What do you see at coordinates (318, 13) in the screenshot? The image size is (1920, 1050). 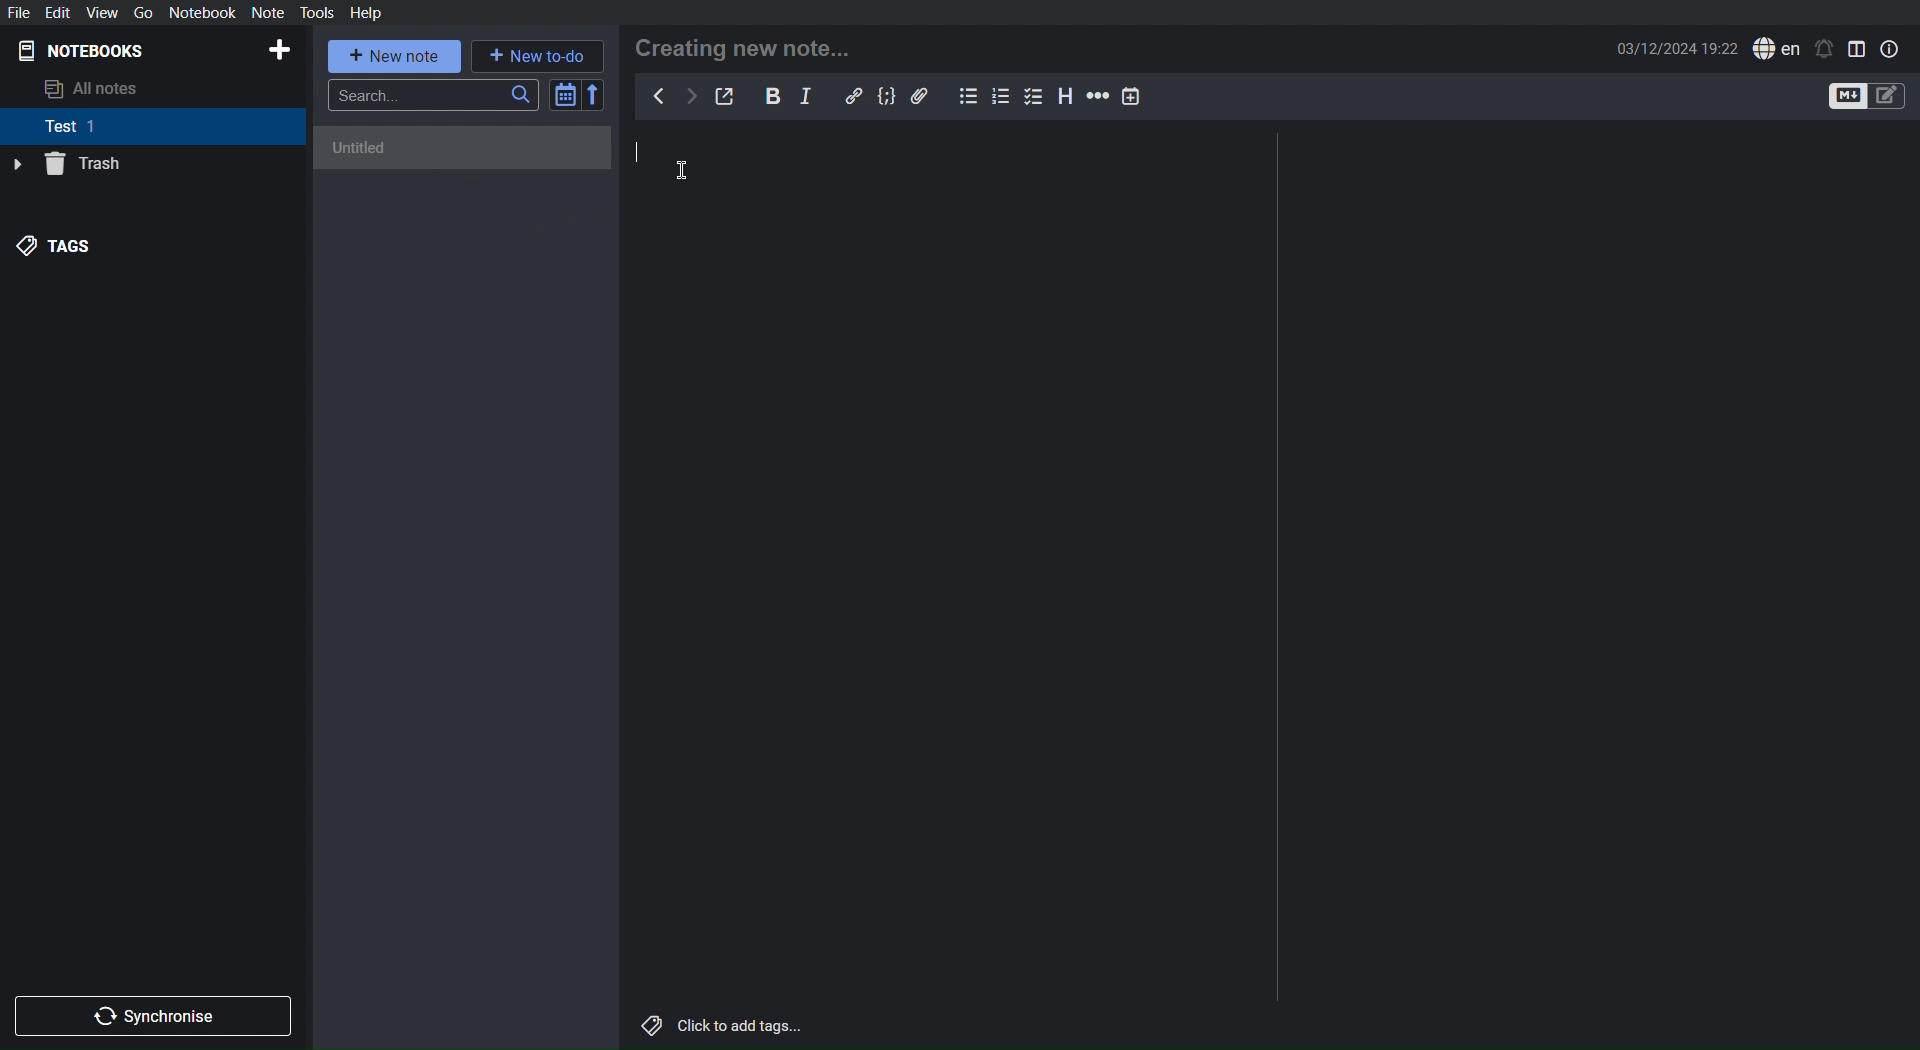 I see `Tools` at bounding box center [318, 13].